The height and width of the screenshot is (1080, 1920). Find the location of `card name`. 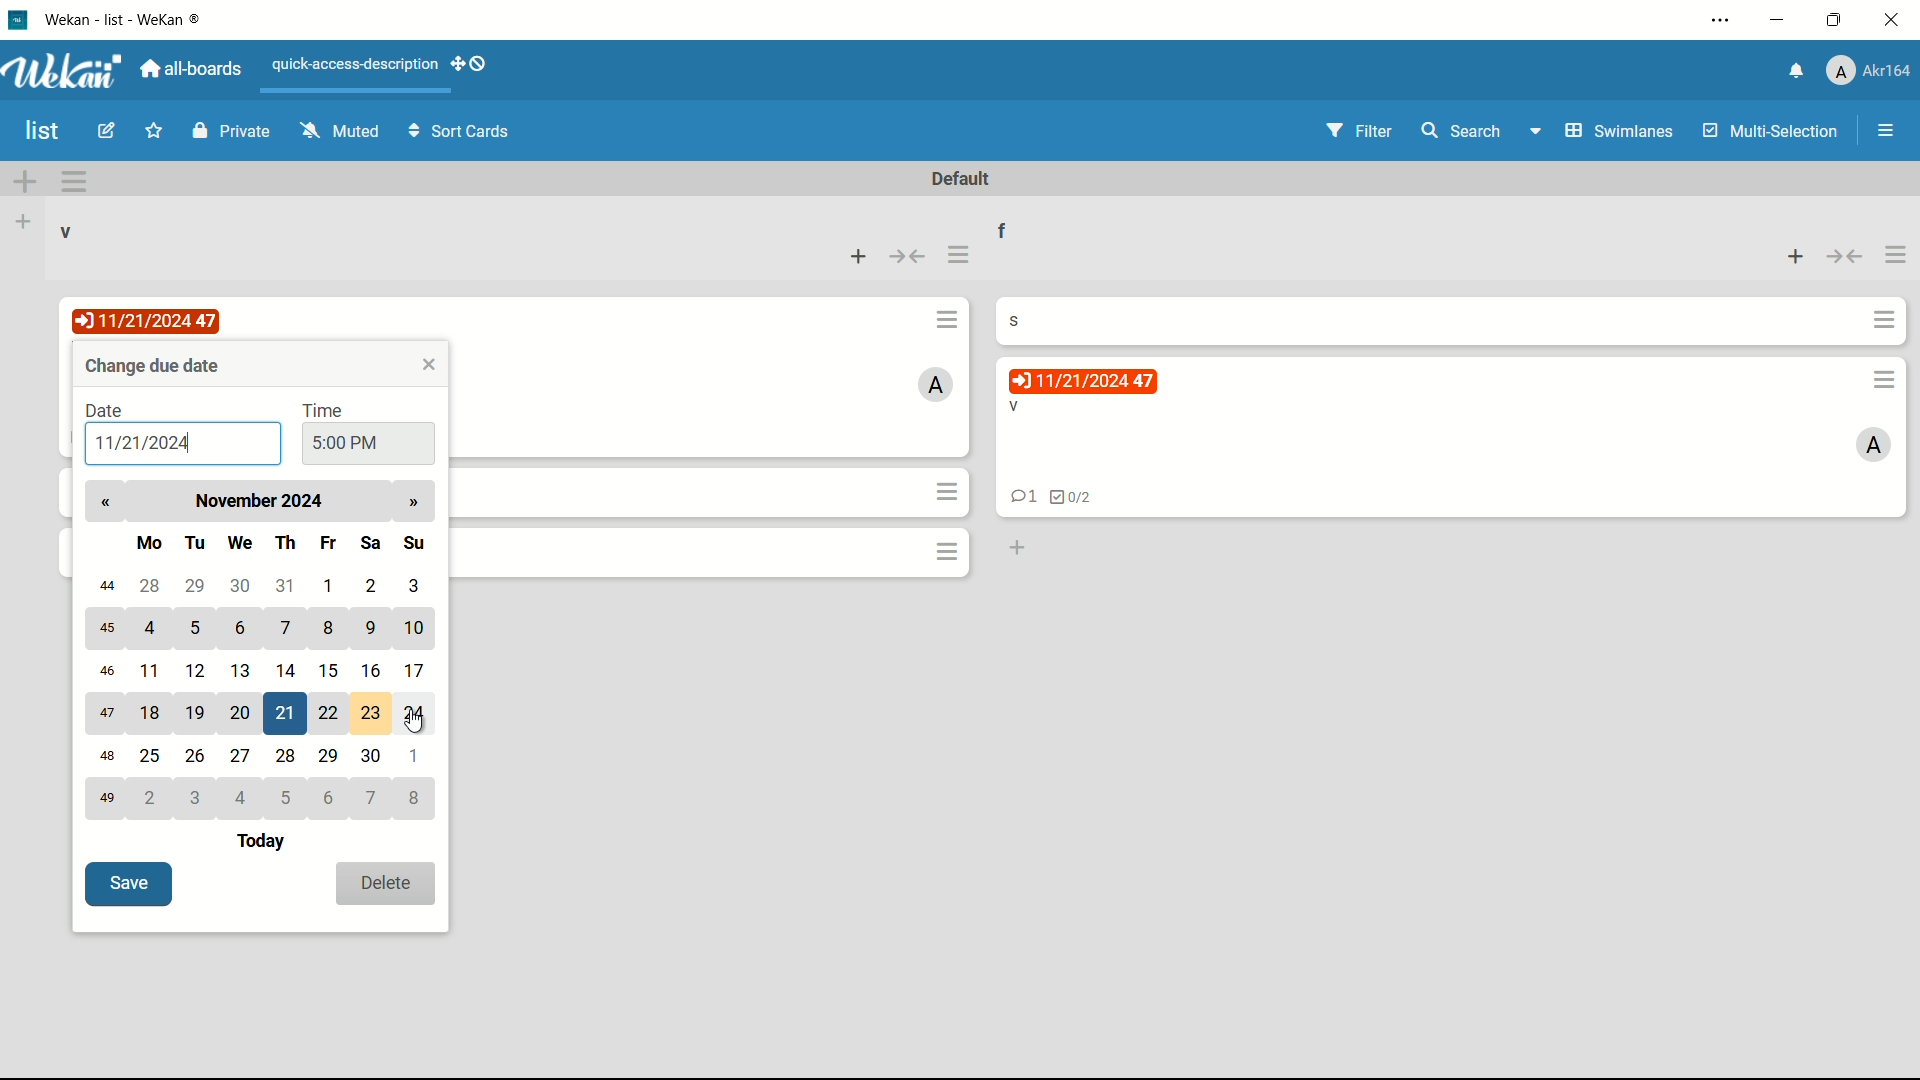

card name is located at coordinates (1024, 319).